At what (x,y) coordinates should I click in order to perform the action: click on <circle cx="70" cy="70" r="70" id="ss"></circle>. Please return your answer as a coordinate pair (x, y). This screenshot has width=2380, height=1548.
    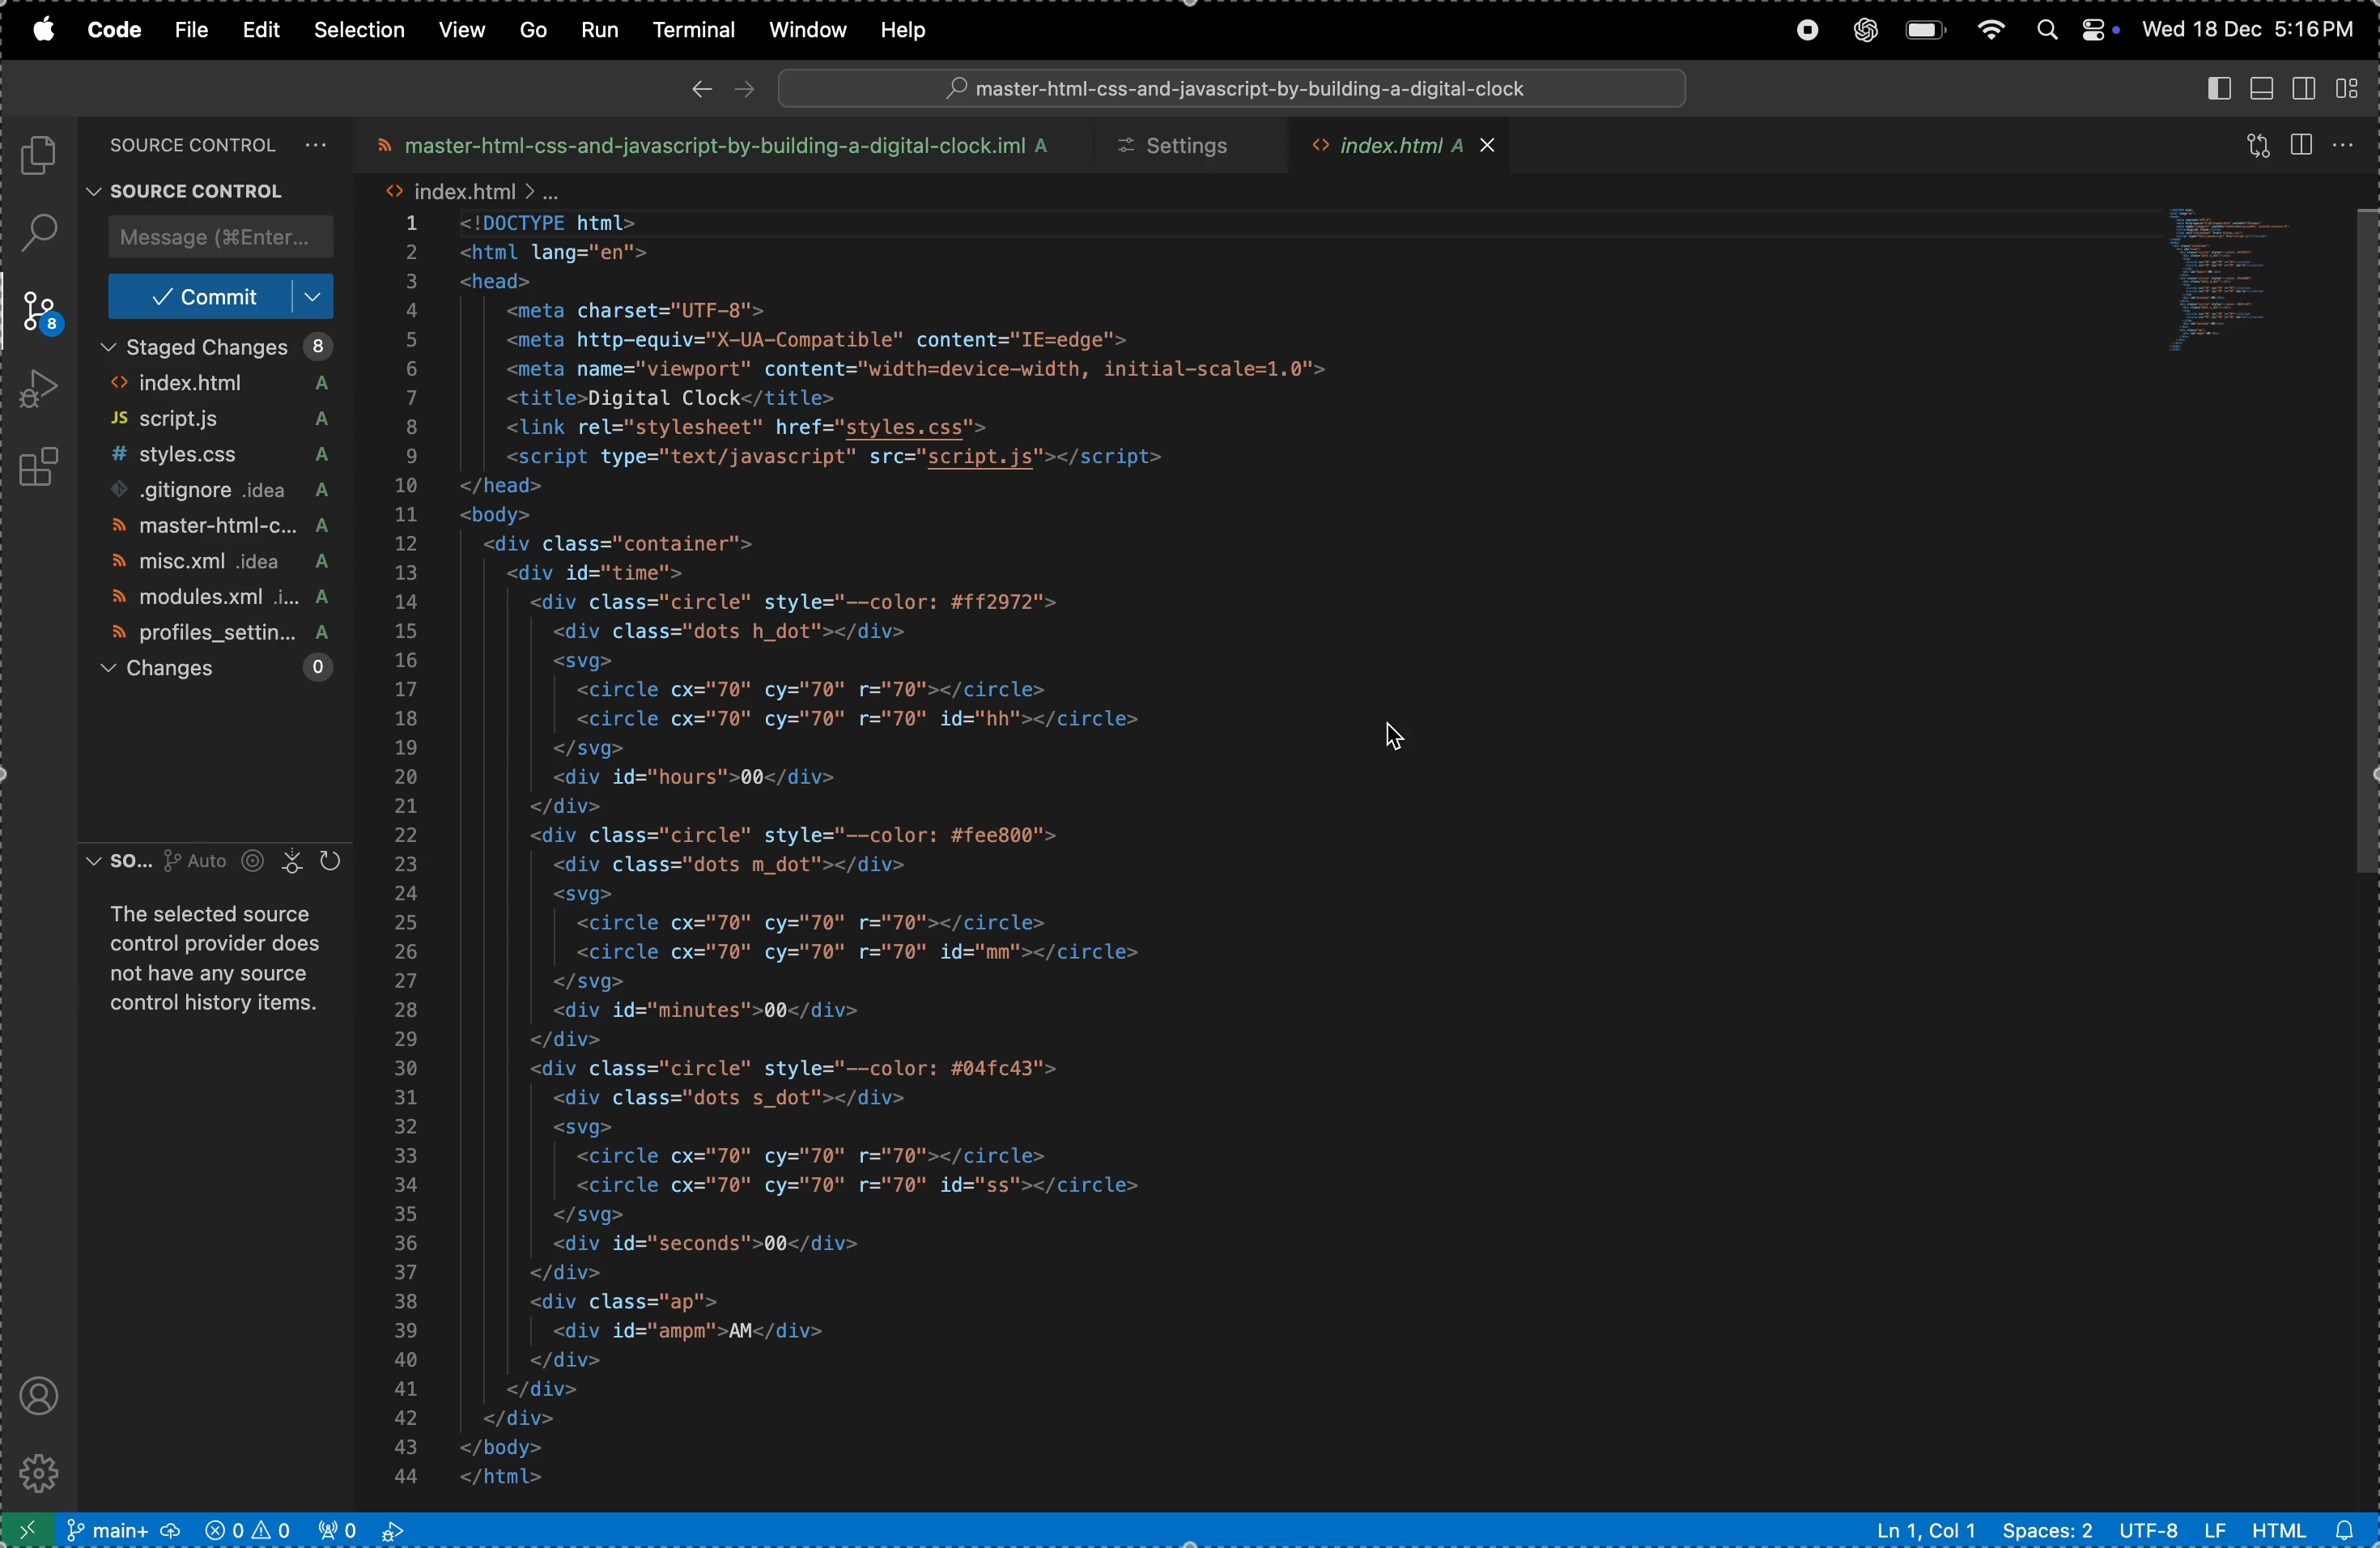
    Looking at the image, I should click on (866, 1188).